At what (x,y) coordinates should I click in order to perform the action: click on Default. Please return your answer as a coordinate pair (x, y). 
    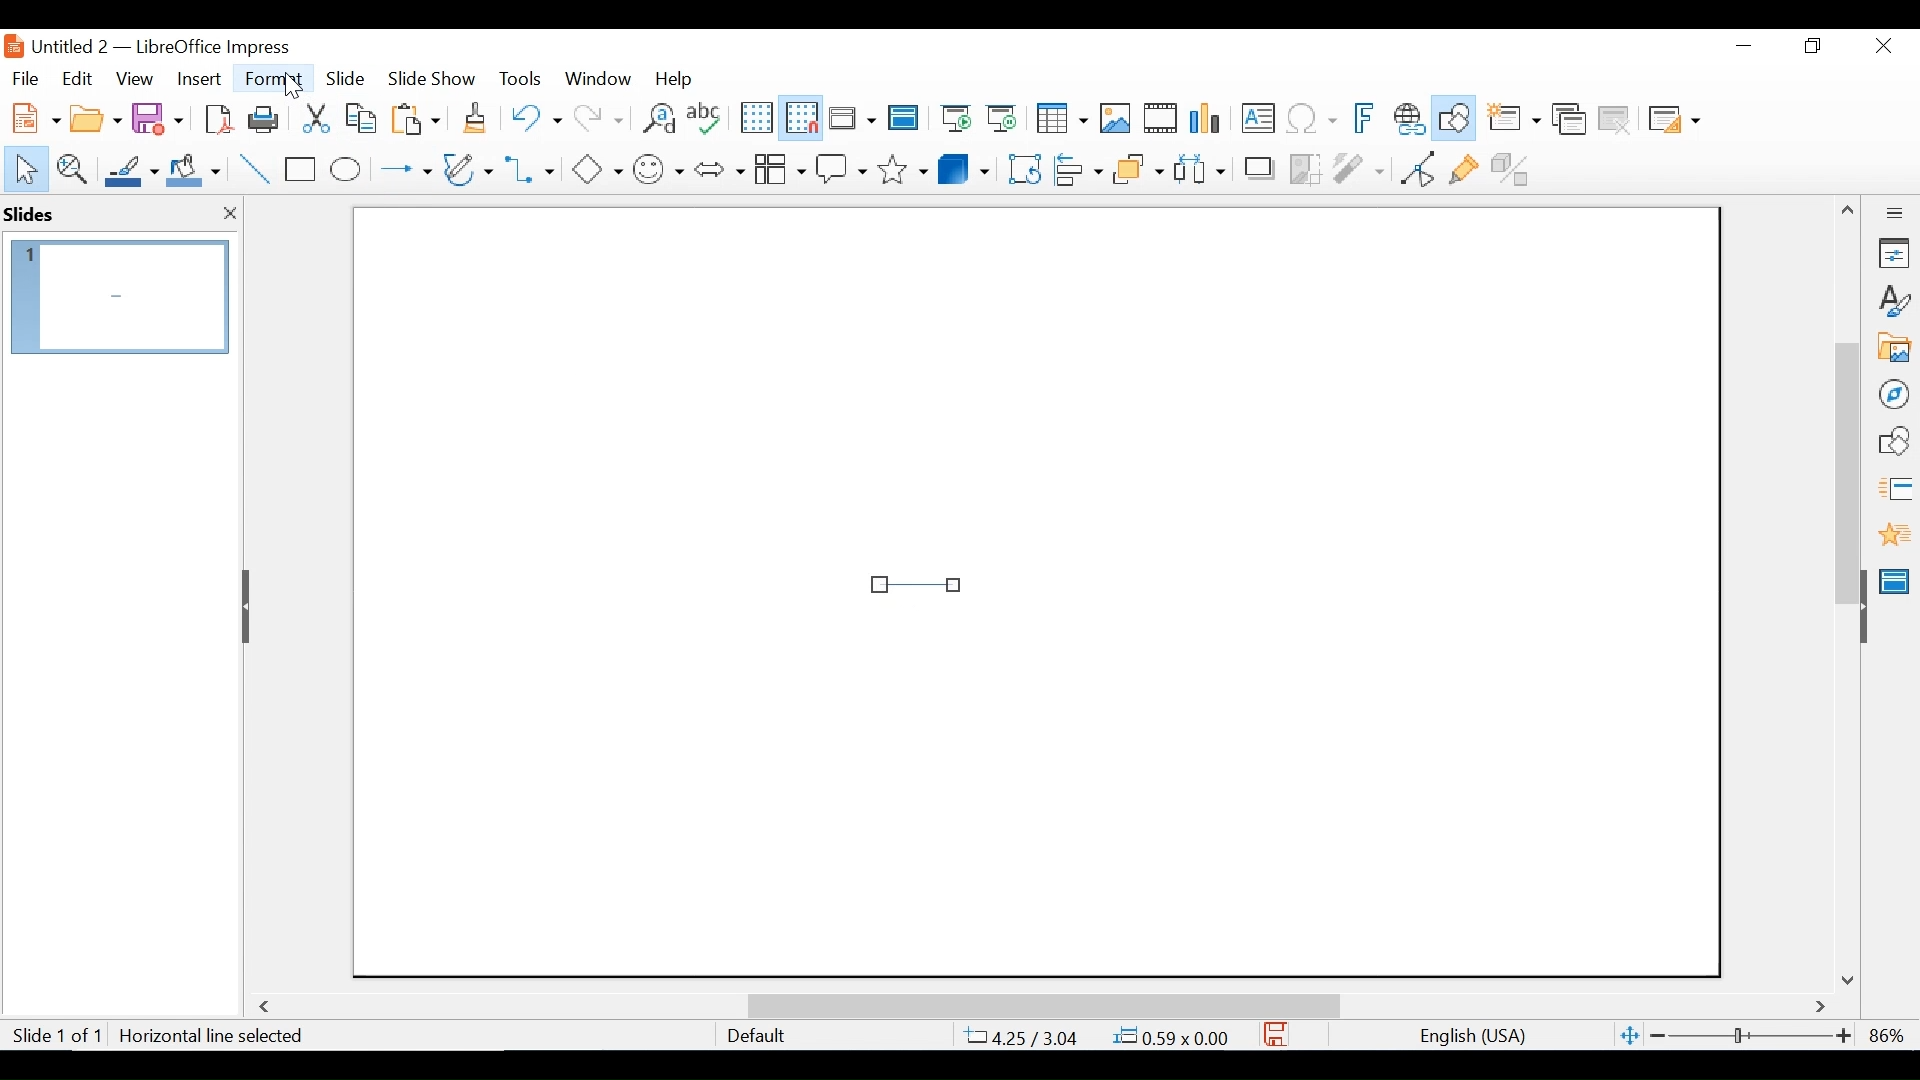
    Looking at the image, I should click on (755, 1036).